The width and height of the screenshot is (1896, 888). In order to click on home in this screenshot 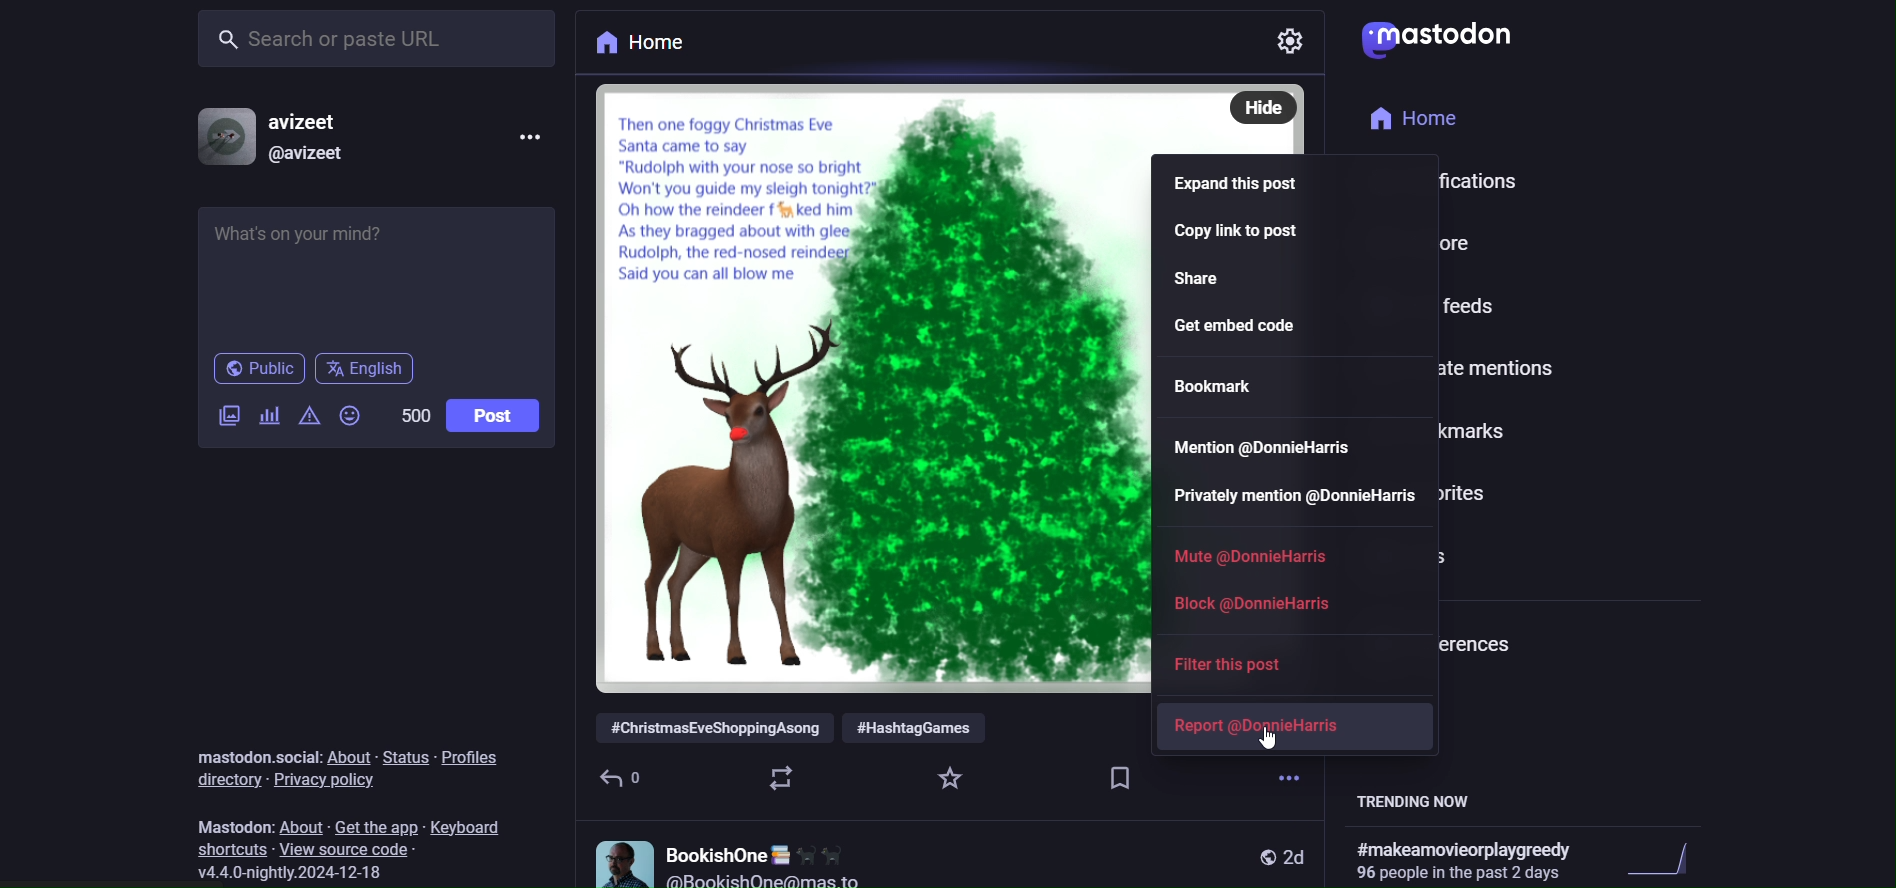, I will do `click(1411, 118)`.